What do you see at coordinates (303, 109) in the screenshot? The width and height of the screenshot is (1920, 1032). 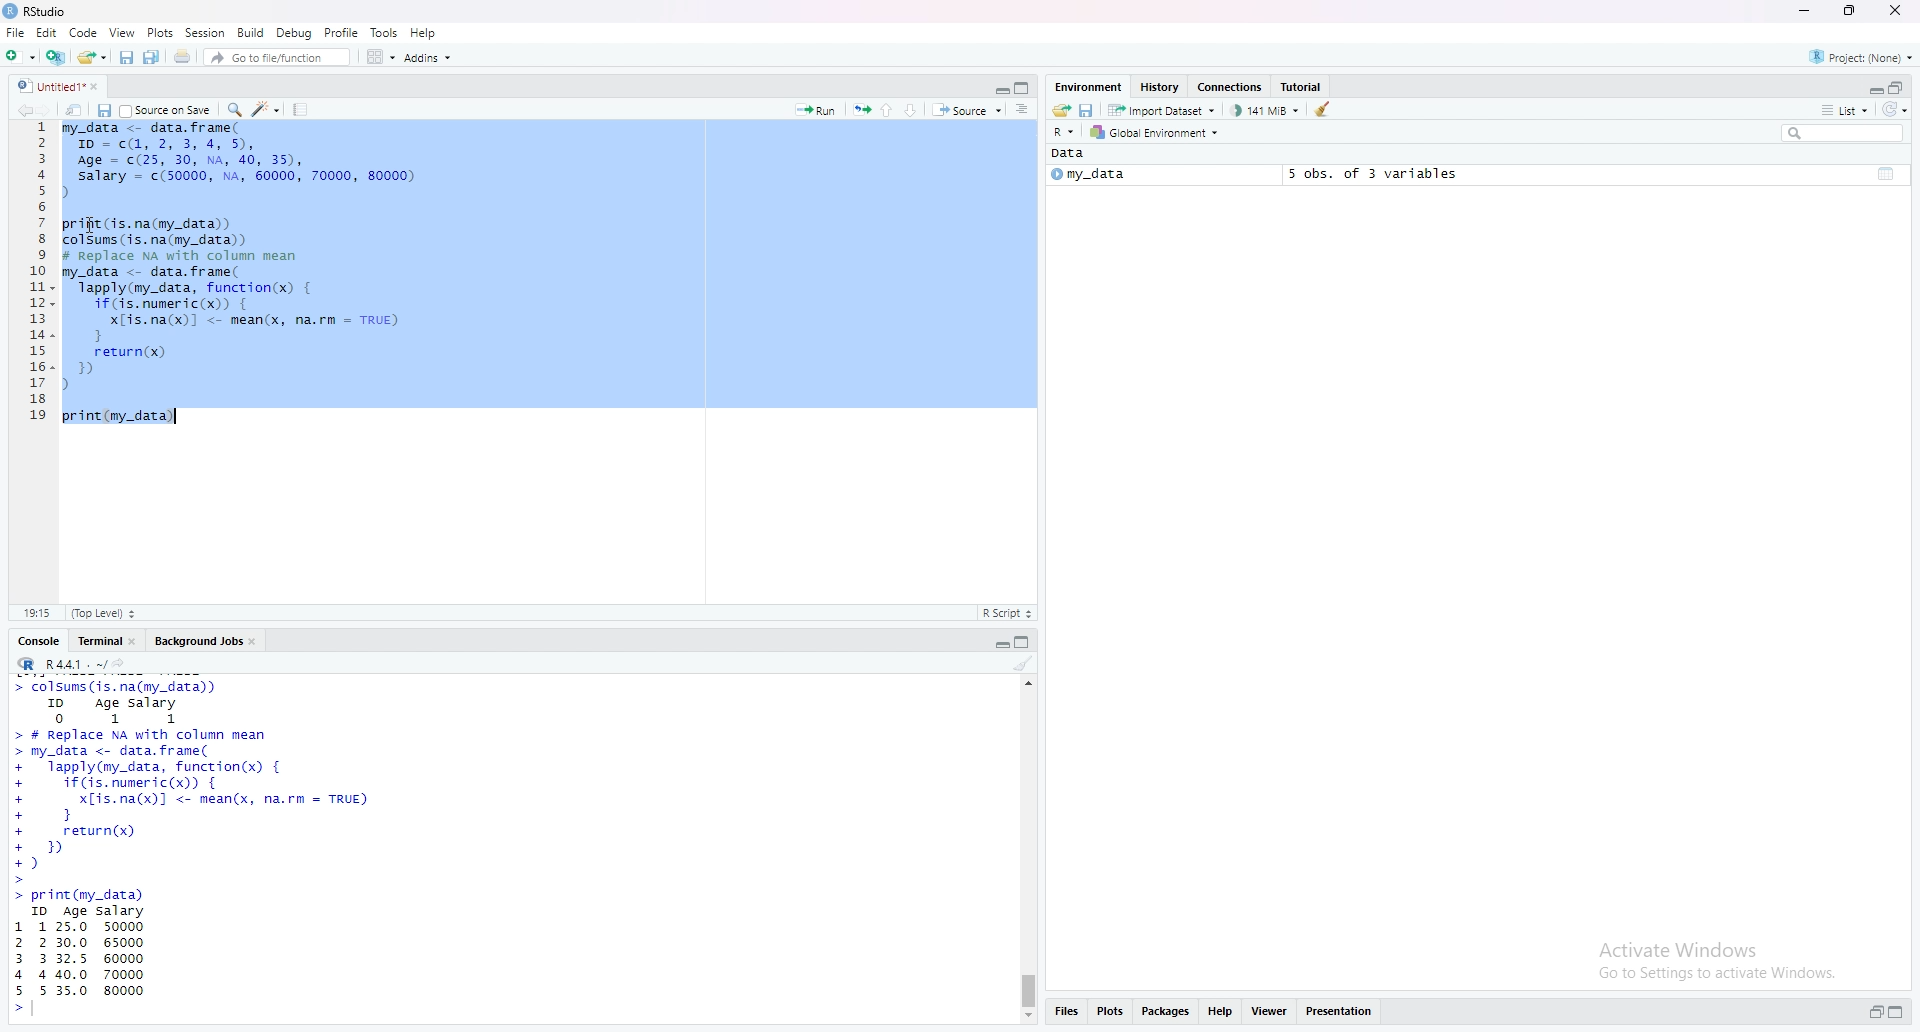 I see `compile reports` at bounding box center [303, 109].